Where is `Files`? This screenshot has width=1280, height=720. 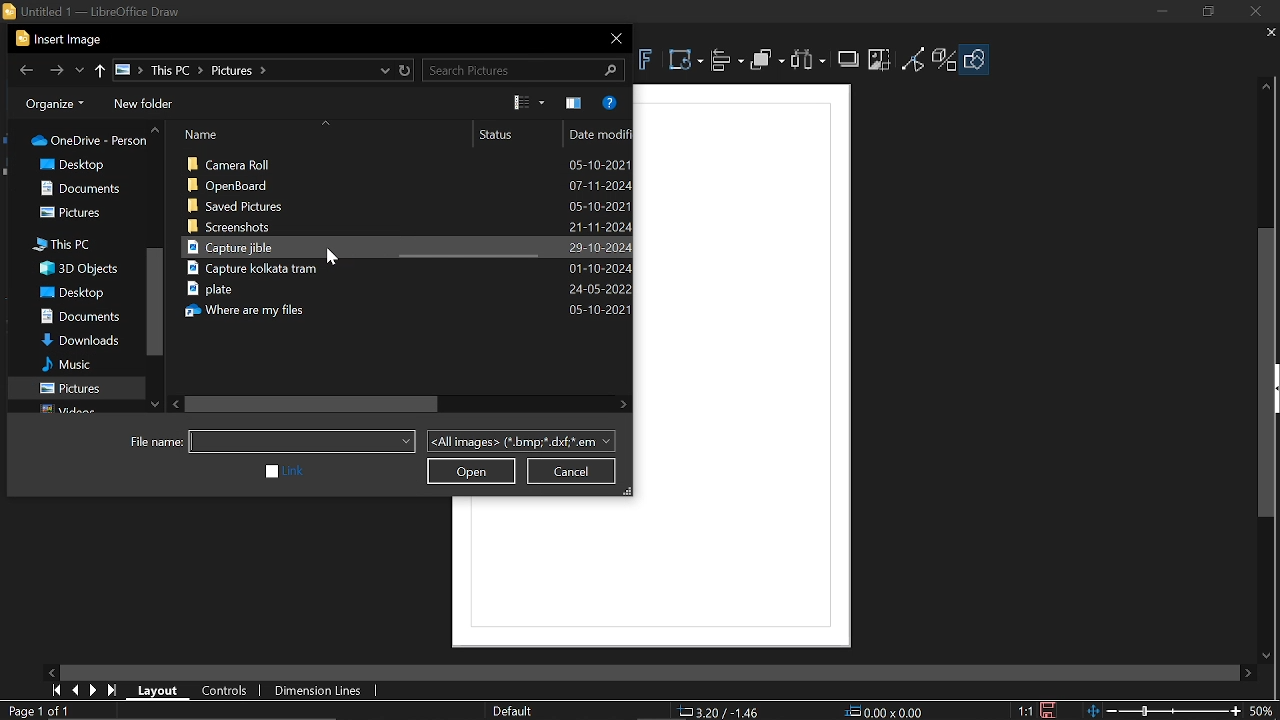 Files is located at coordinates (406, 247).